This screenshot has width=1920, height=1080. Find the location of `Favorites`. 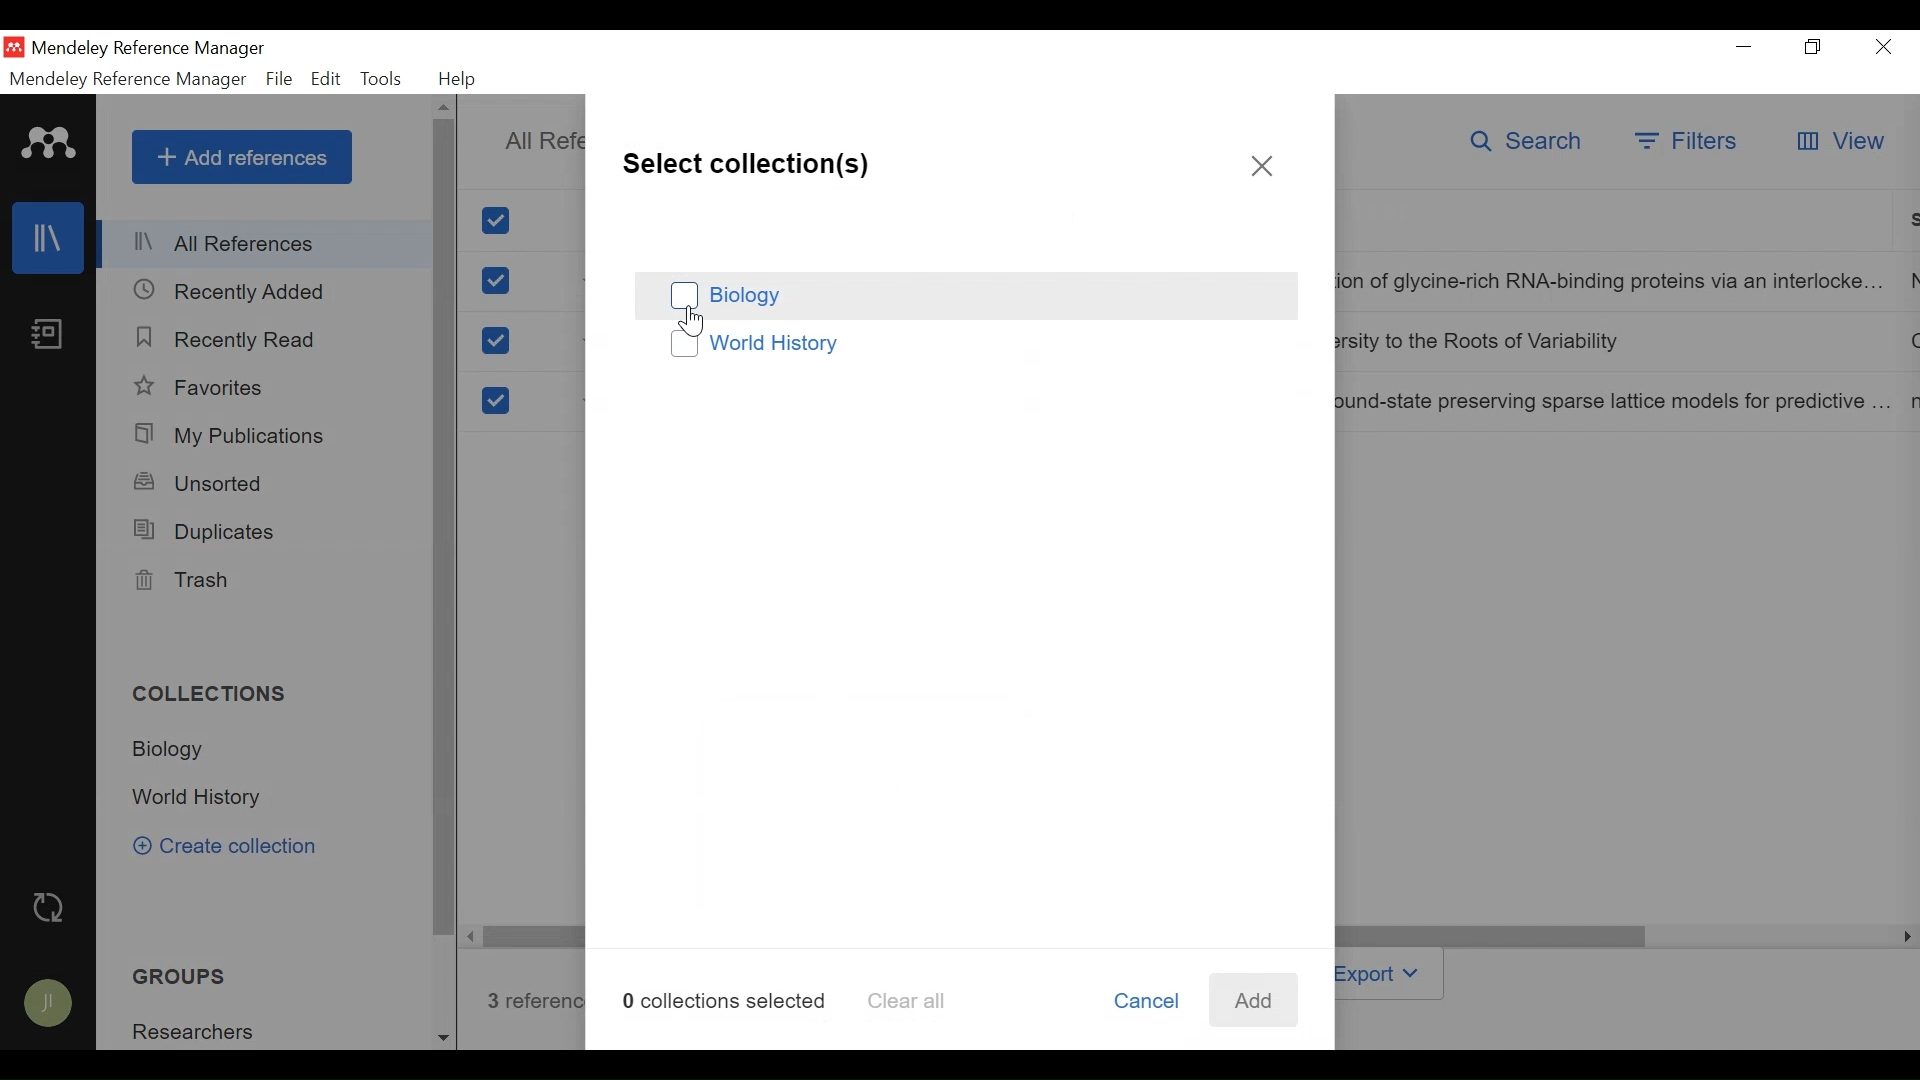

Favorites is located at coordinates (205, 387).